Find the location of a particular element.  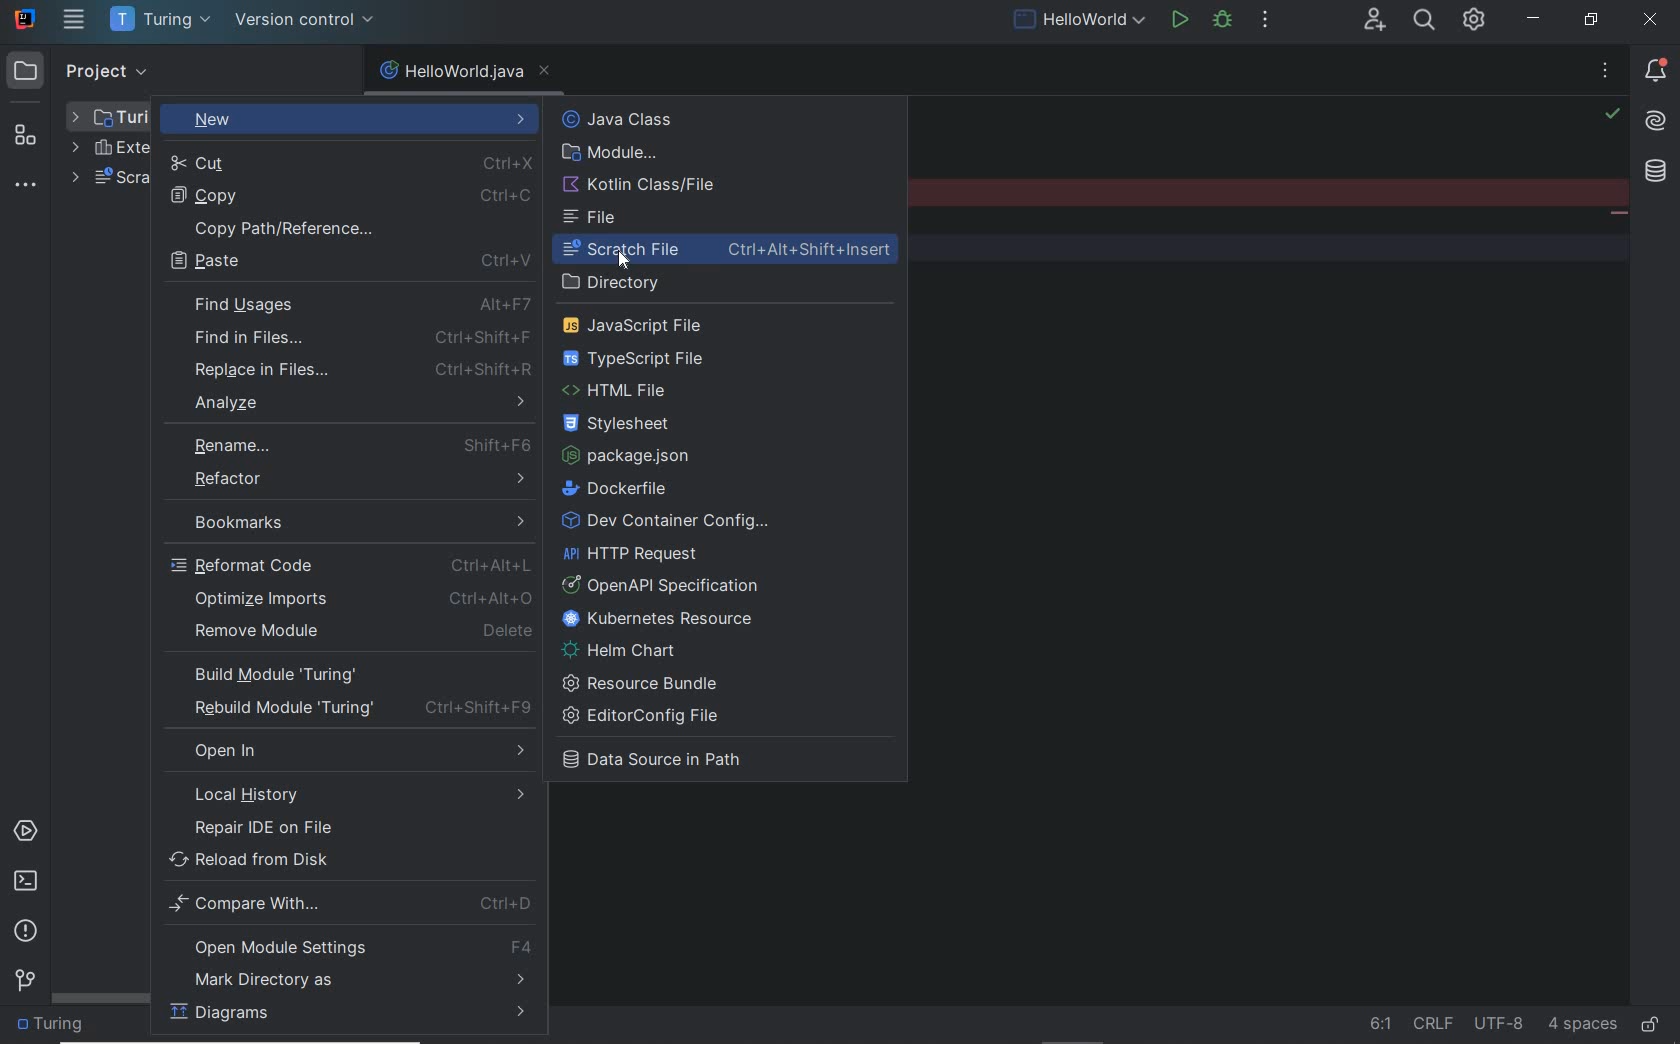

system name is located at coordinates (25, 19).